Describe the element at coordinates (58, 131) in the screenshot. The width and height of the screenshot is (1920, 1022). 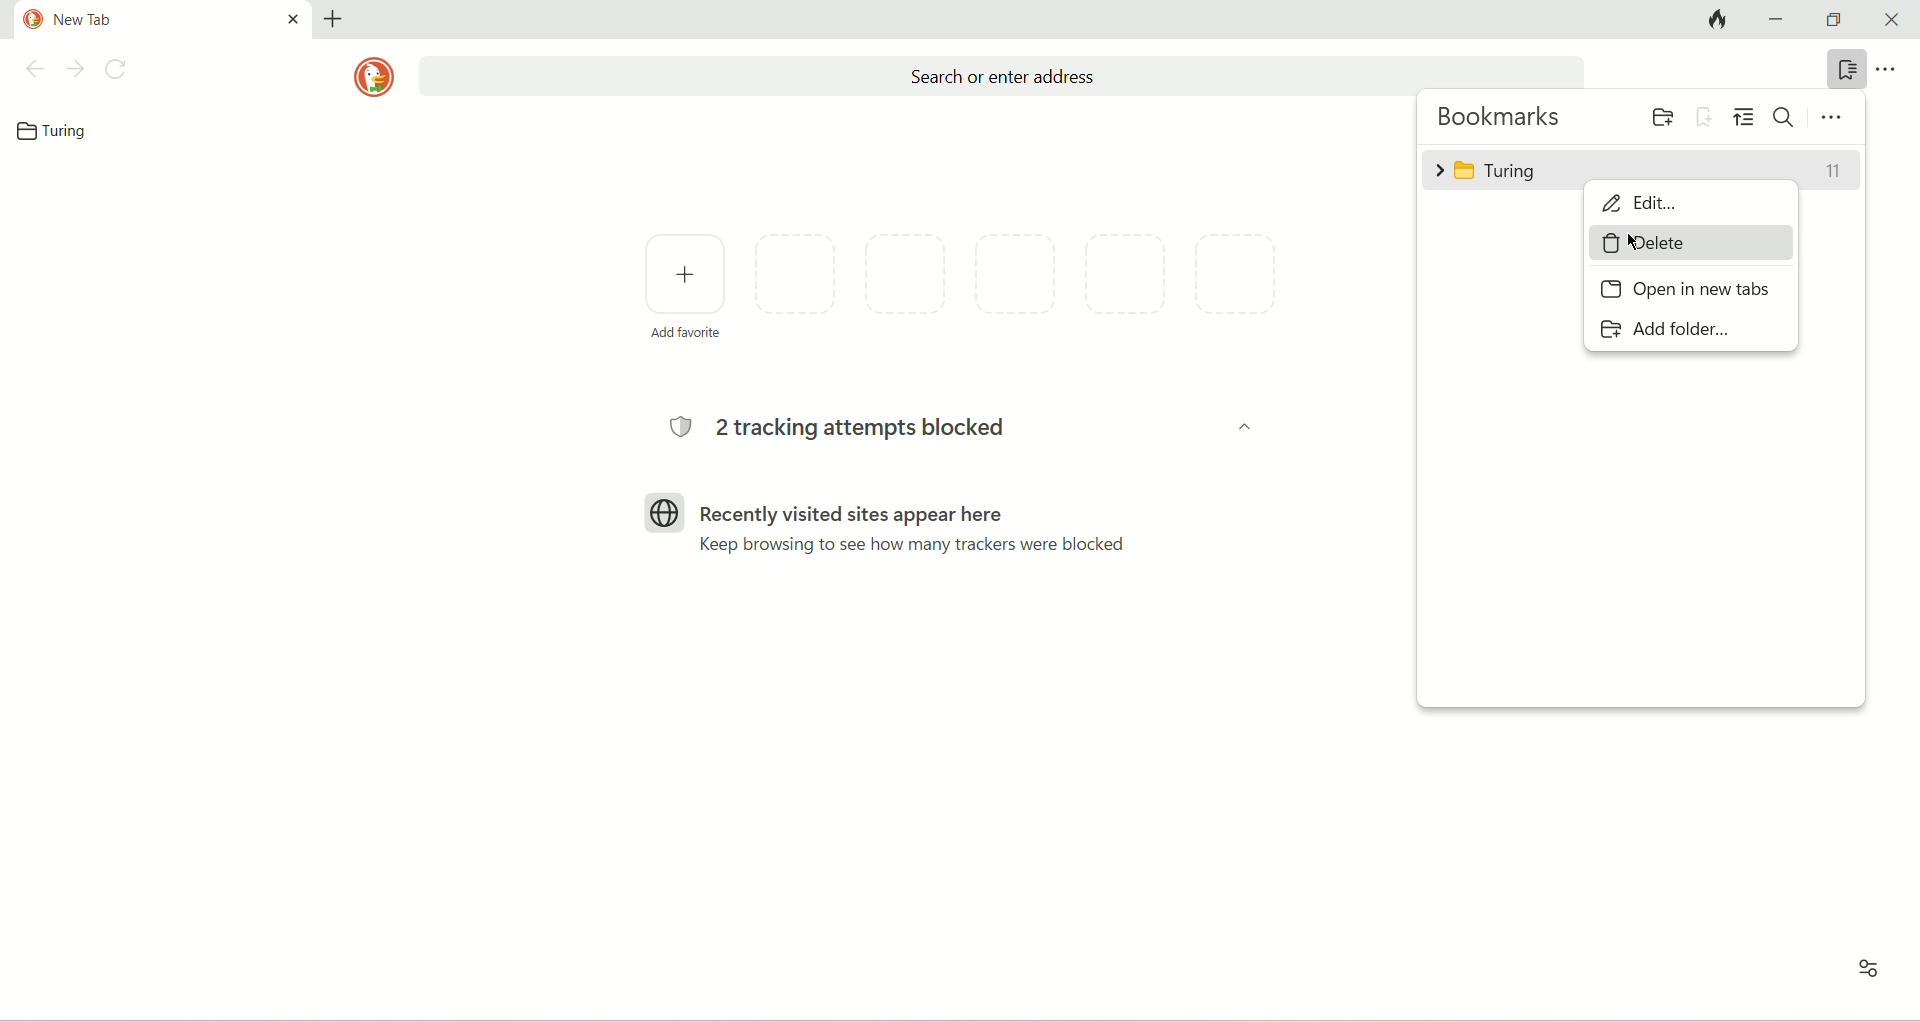
I see `bookmark` at that location.